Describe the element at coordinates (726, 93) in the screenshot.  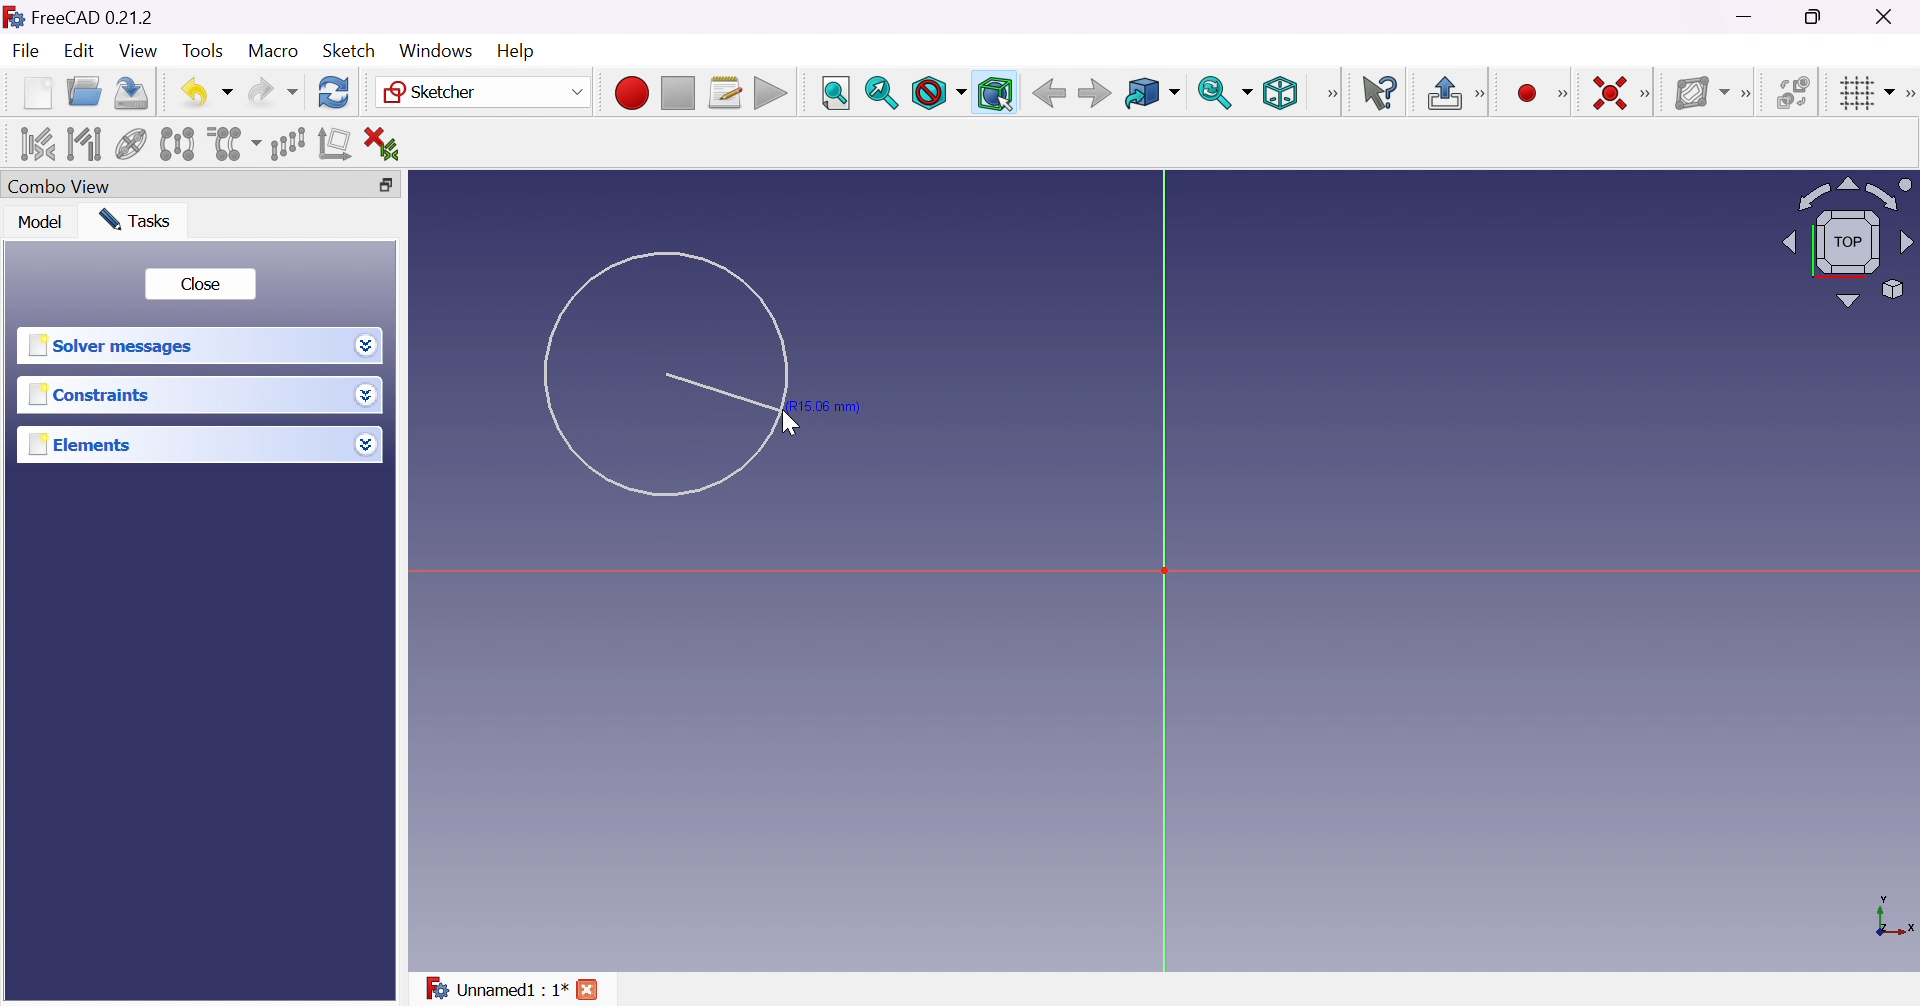
I see `Macros` at that location.